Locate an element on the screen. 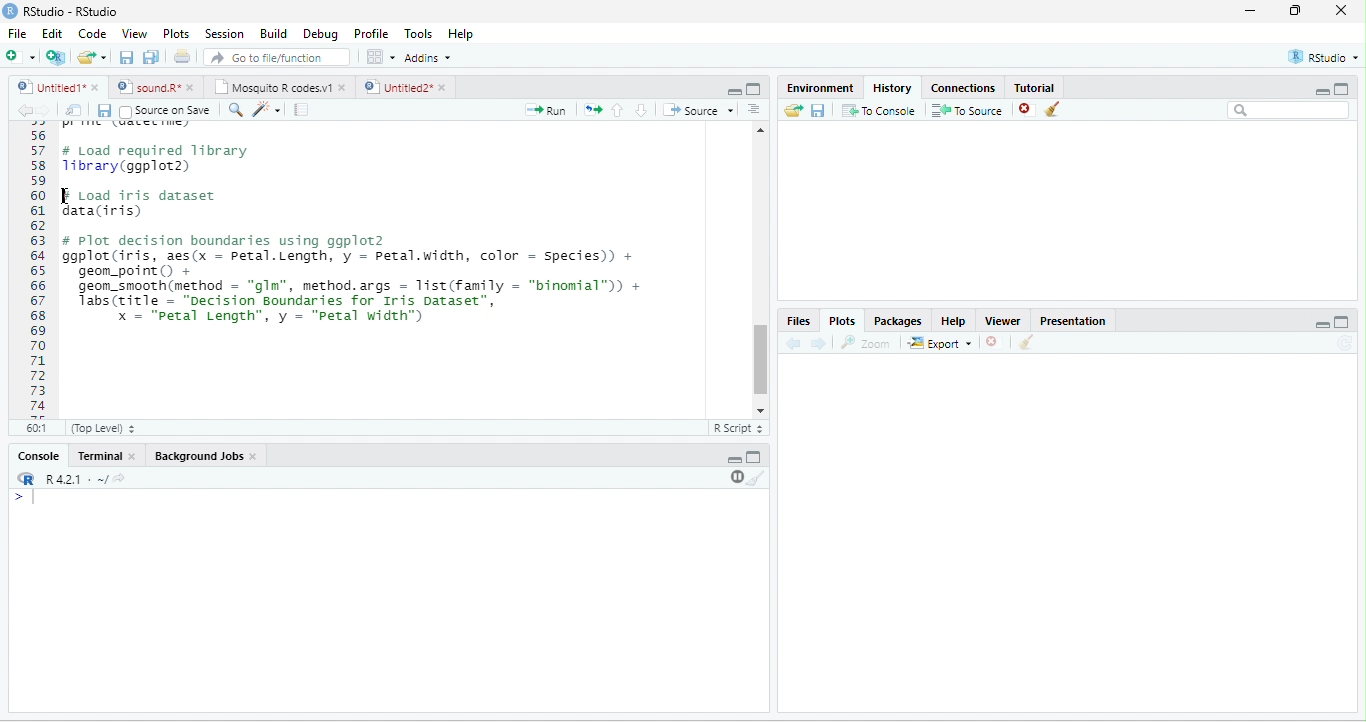  Untitled2 is located at coordinates (396, 87).